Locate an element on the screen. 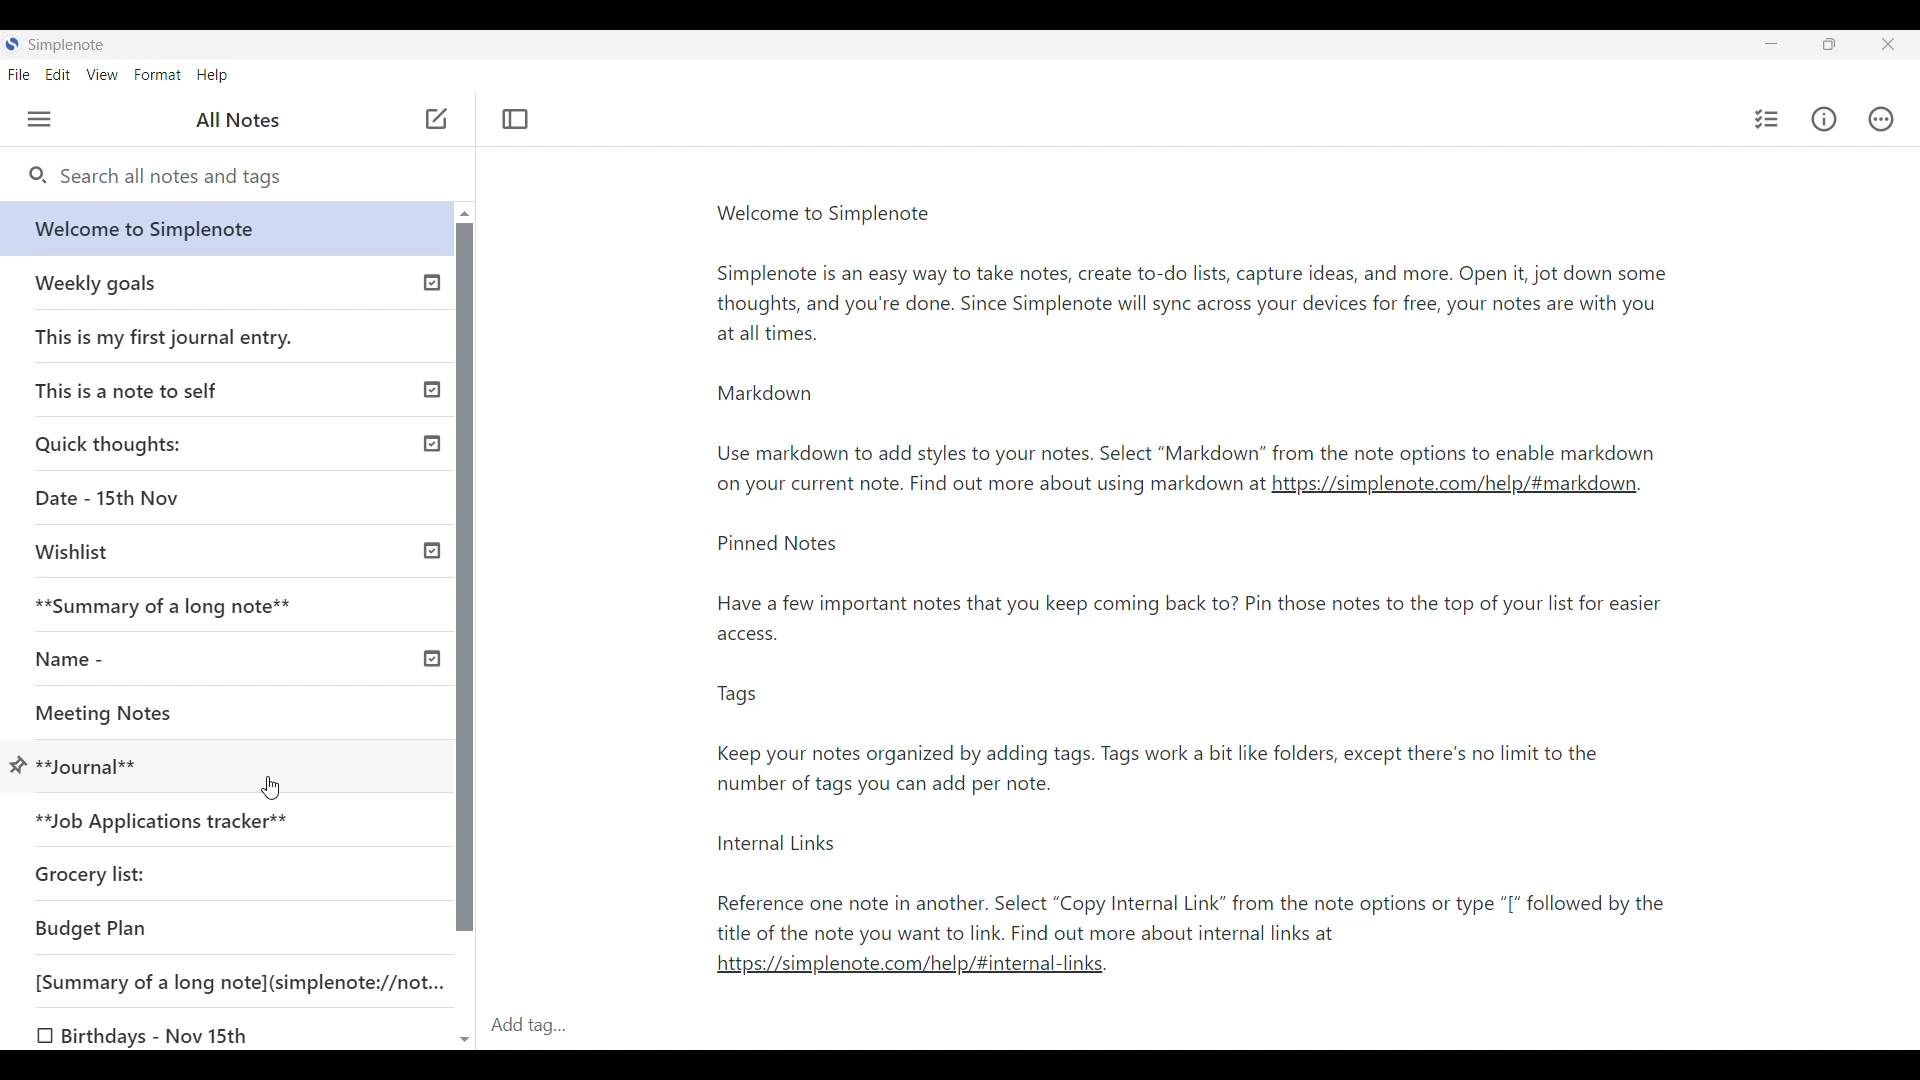  O Birthdays - Nov 15th is located at coordinates (147, 1036).